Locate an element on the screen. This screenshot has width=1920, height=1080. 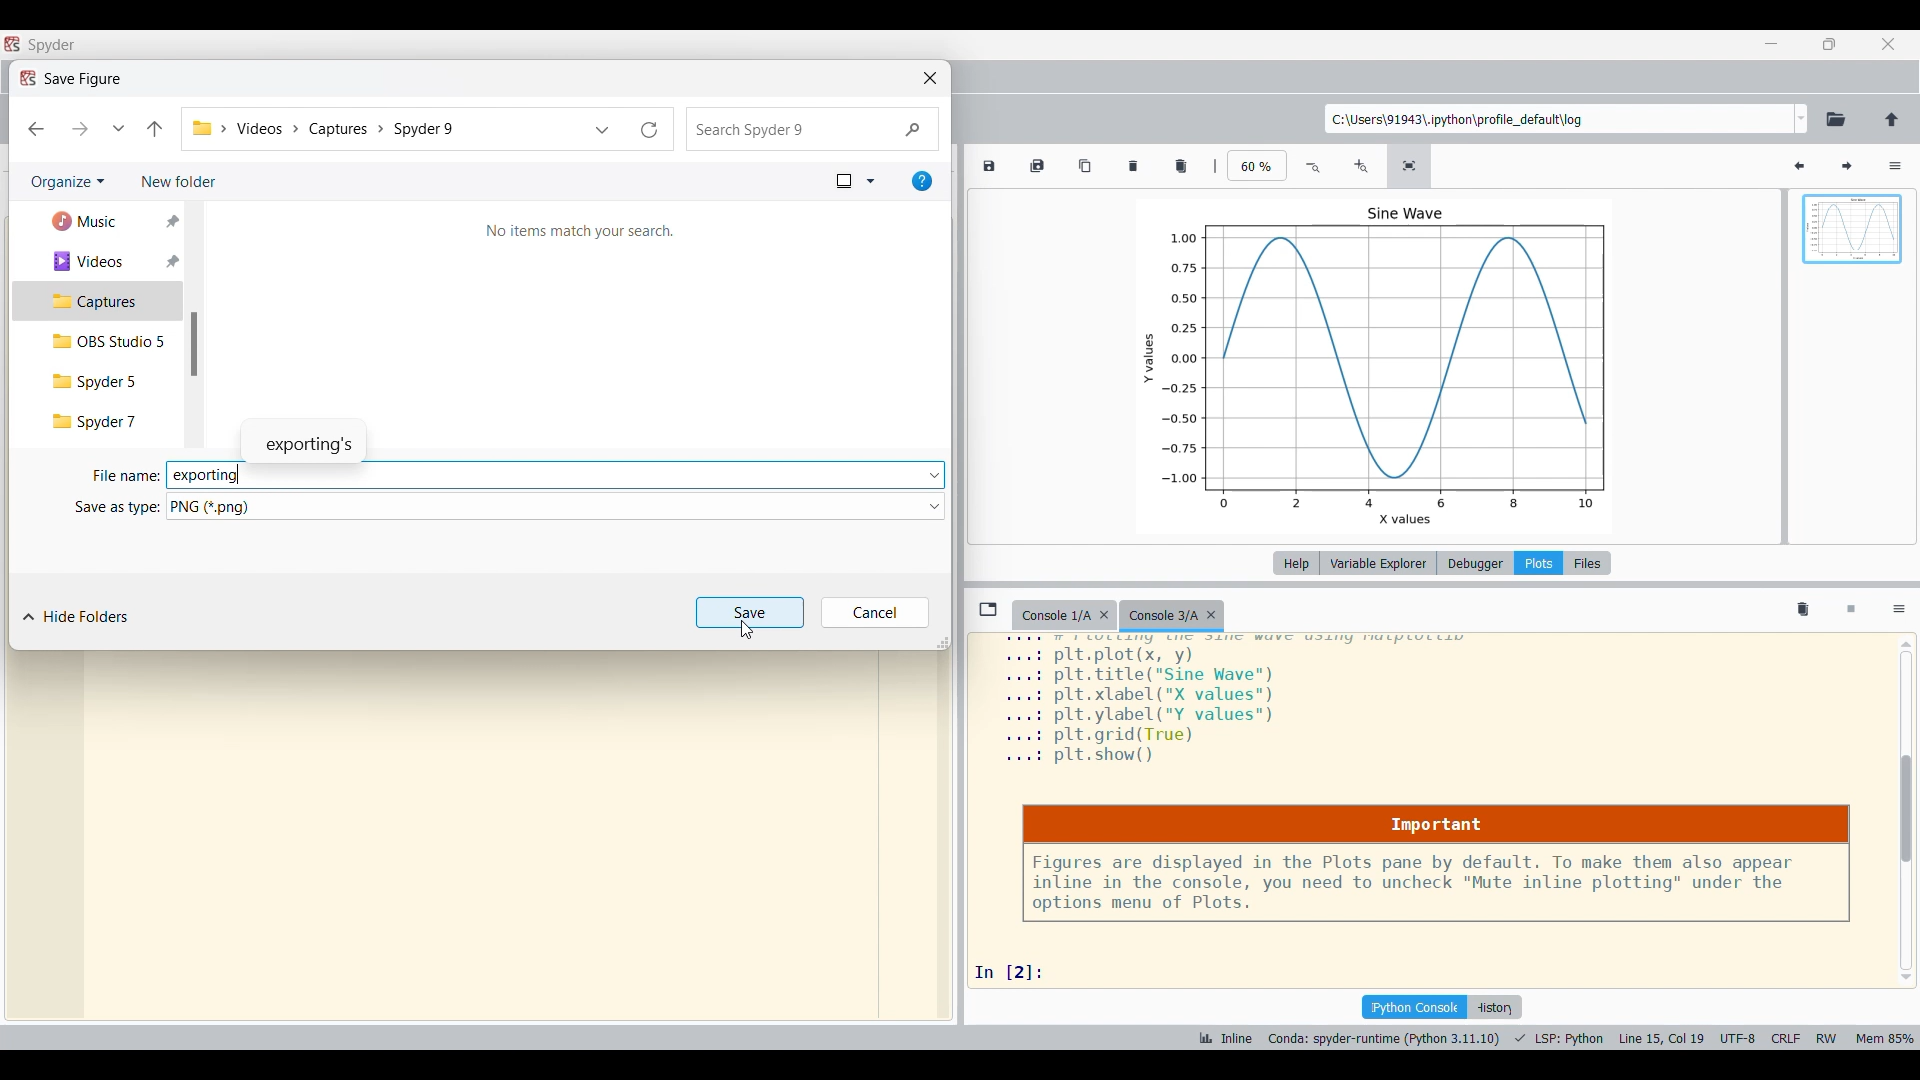
Forward is located at coordinates (80, 130).